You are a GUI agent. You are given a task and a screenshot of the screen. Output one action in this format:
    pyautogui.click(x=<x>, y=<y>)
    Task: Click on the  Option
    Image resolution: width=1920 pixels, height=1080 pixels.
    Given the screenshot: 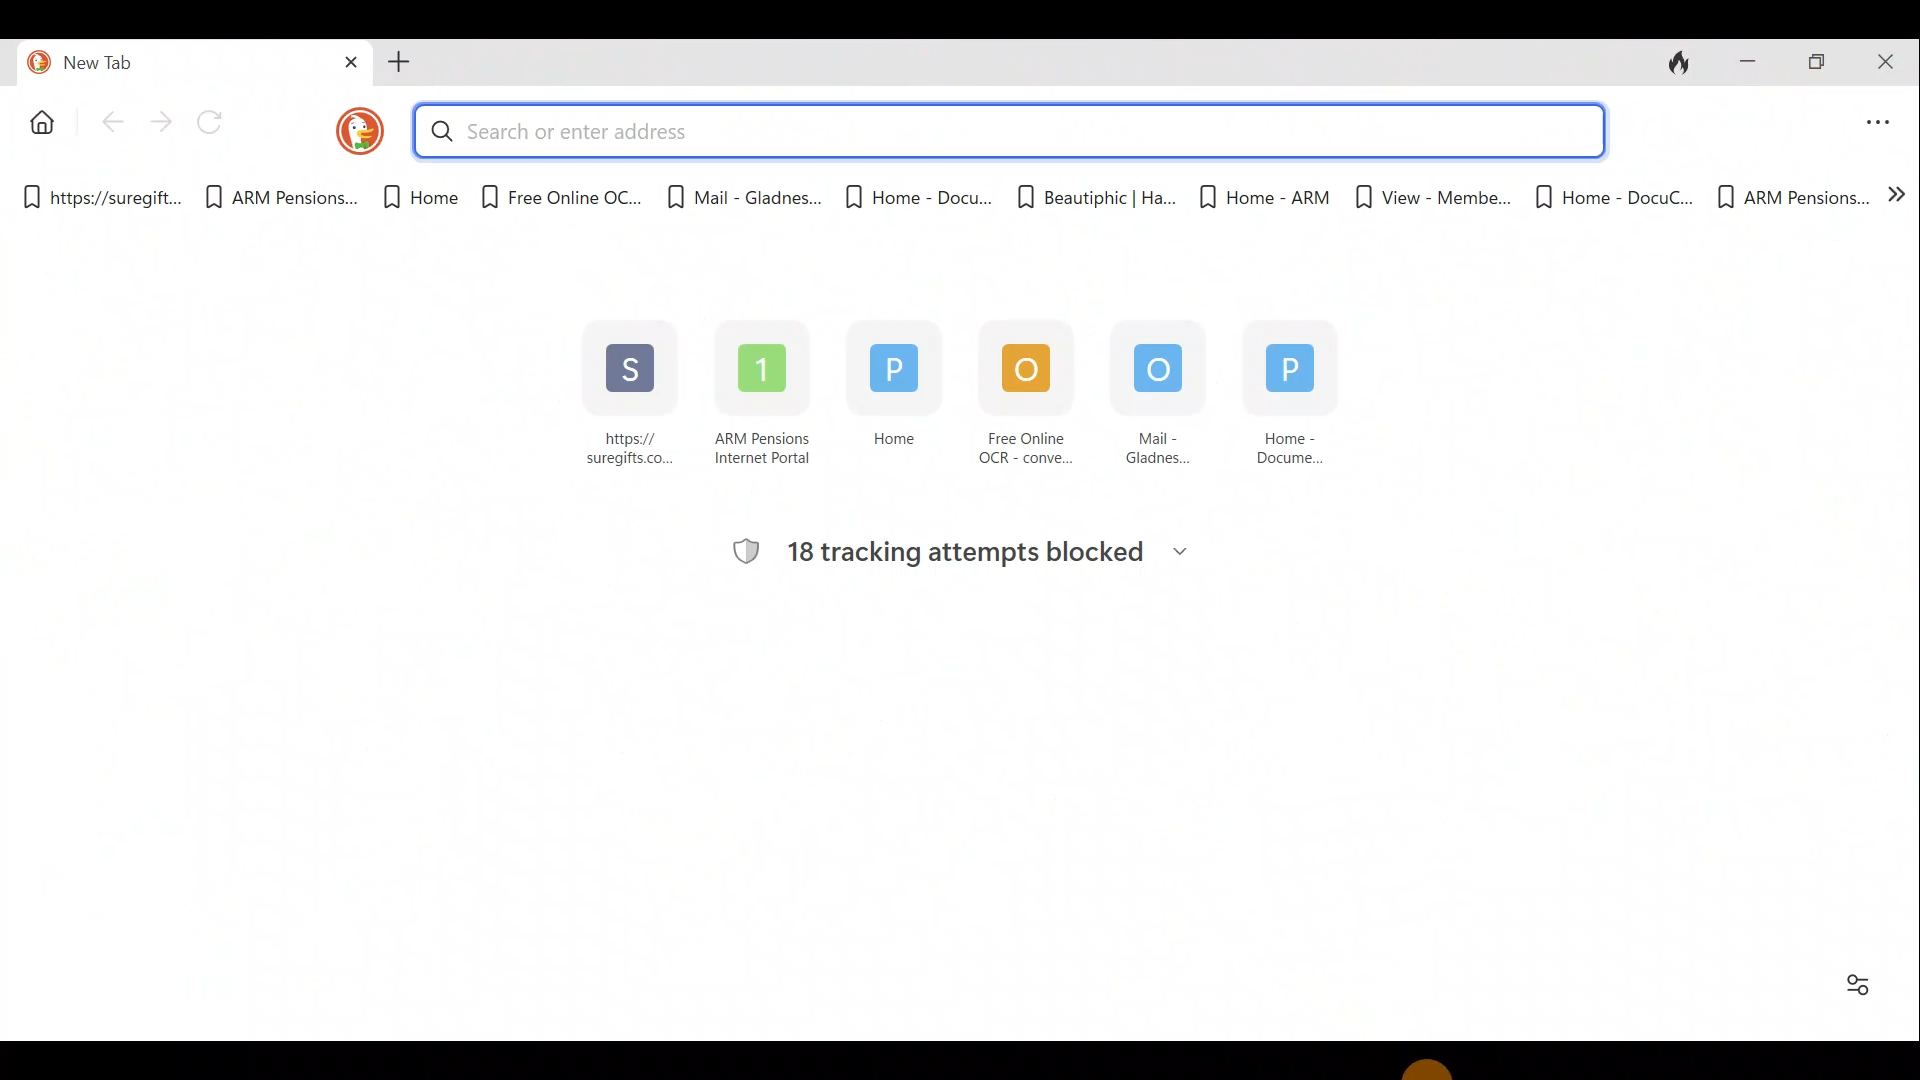 What is the action you would take?
    pyautogui.click(x=1856, y=991)
    